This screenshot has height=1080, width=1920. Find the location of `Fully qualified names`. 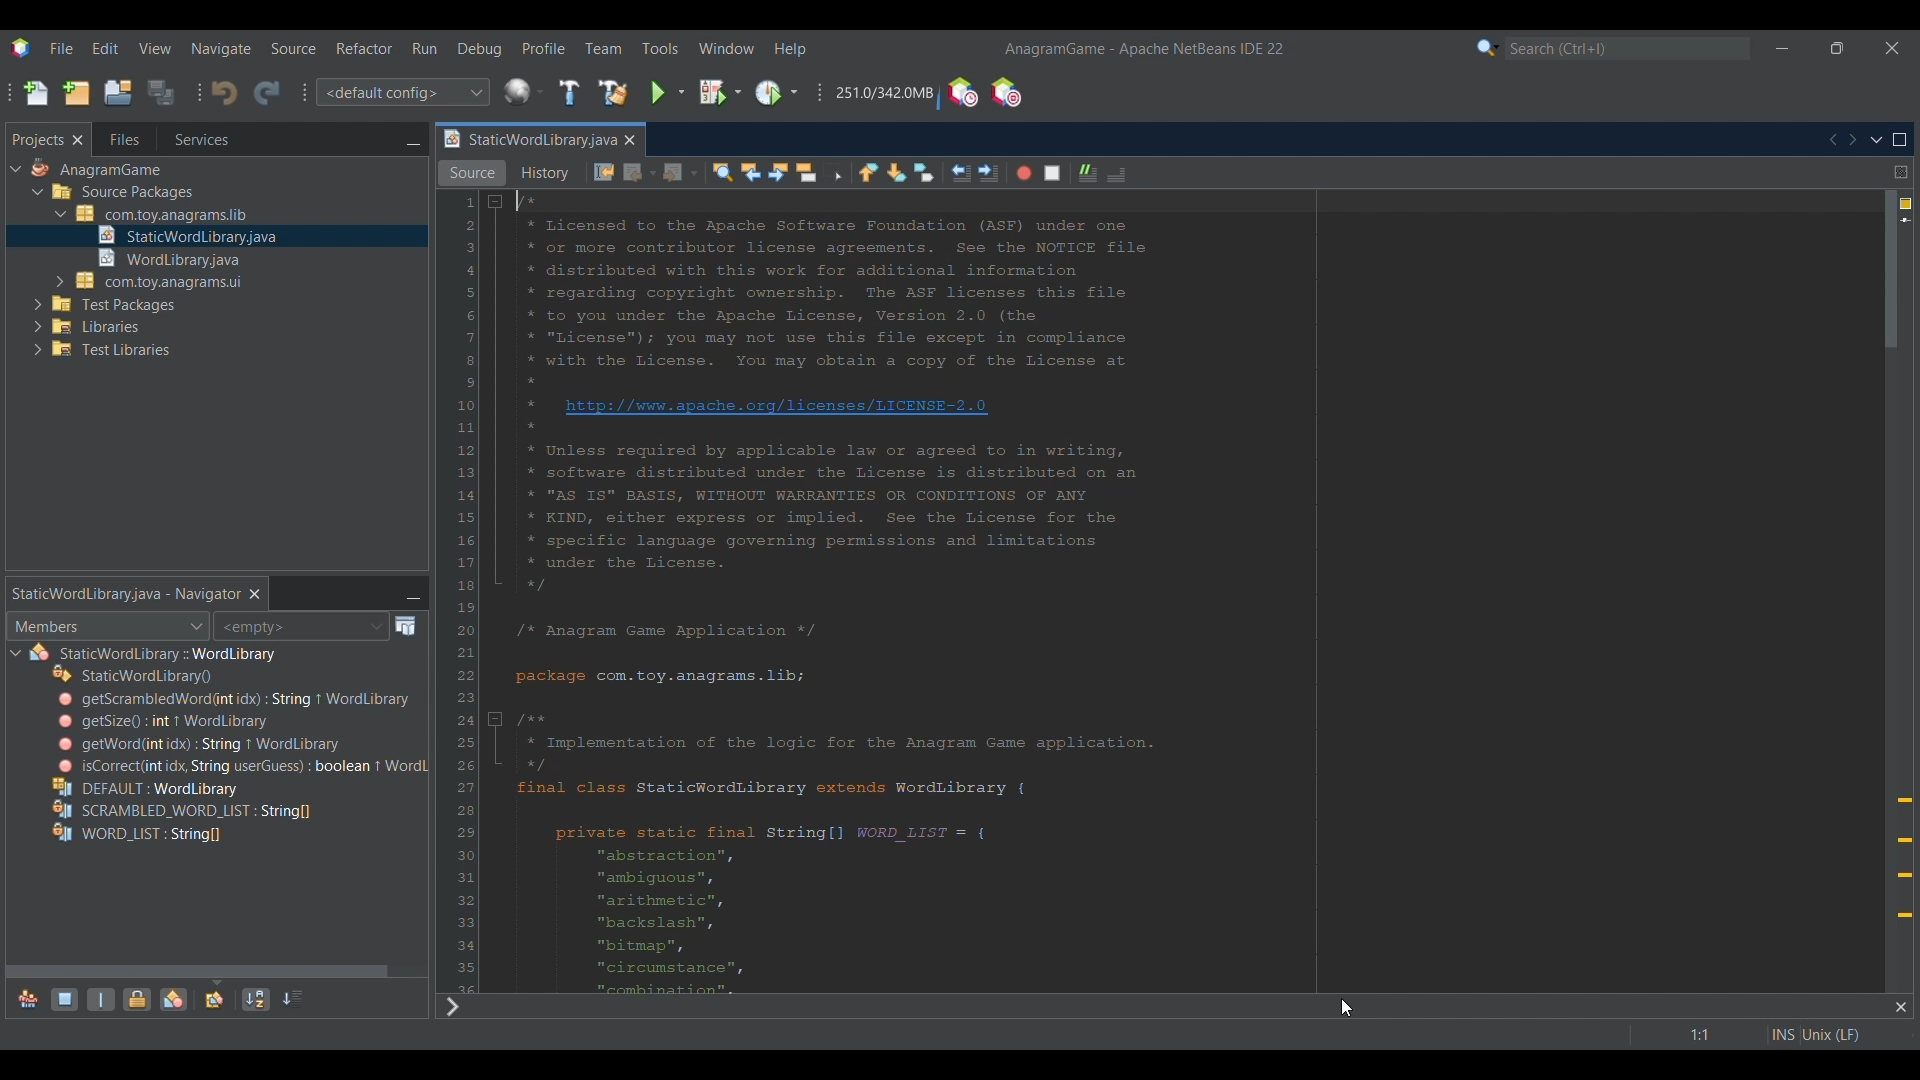

Fully qualified names is located at coordinates (215, 1001).